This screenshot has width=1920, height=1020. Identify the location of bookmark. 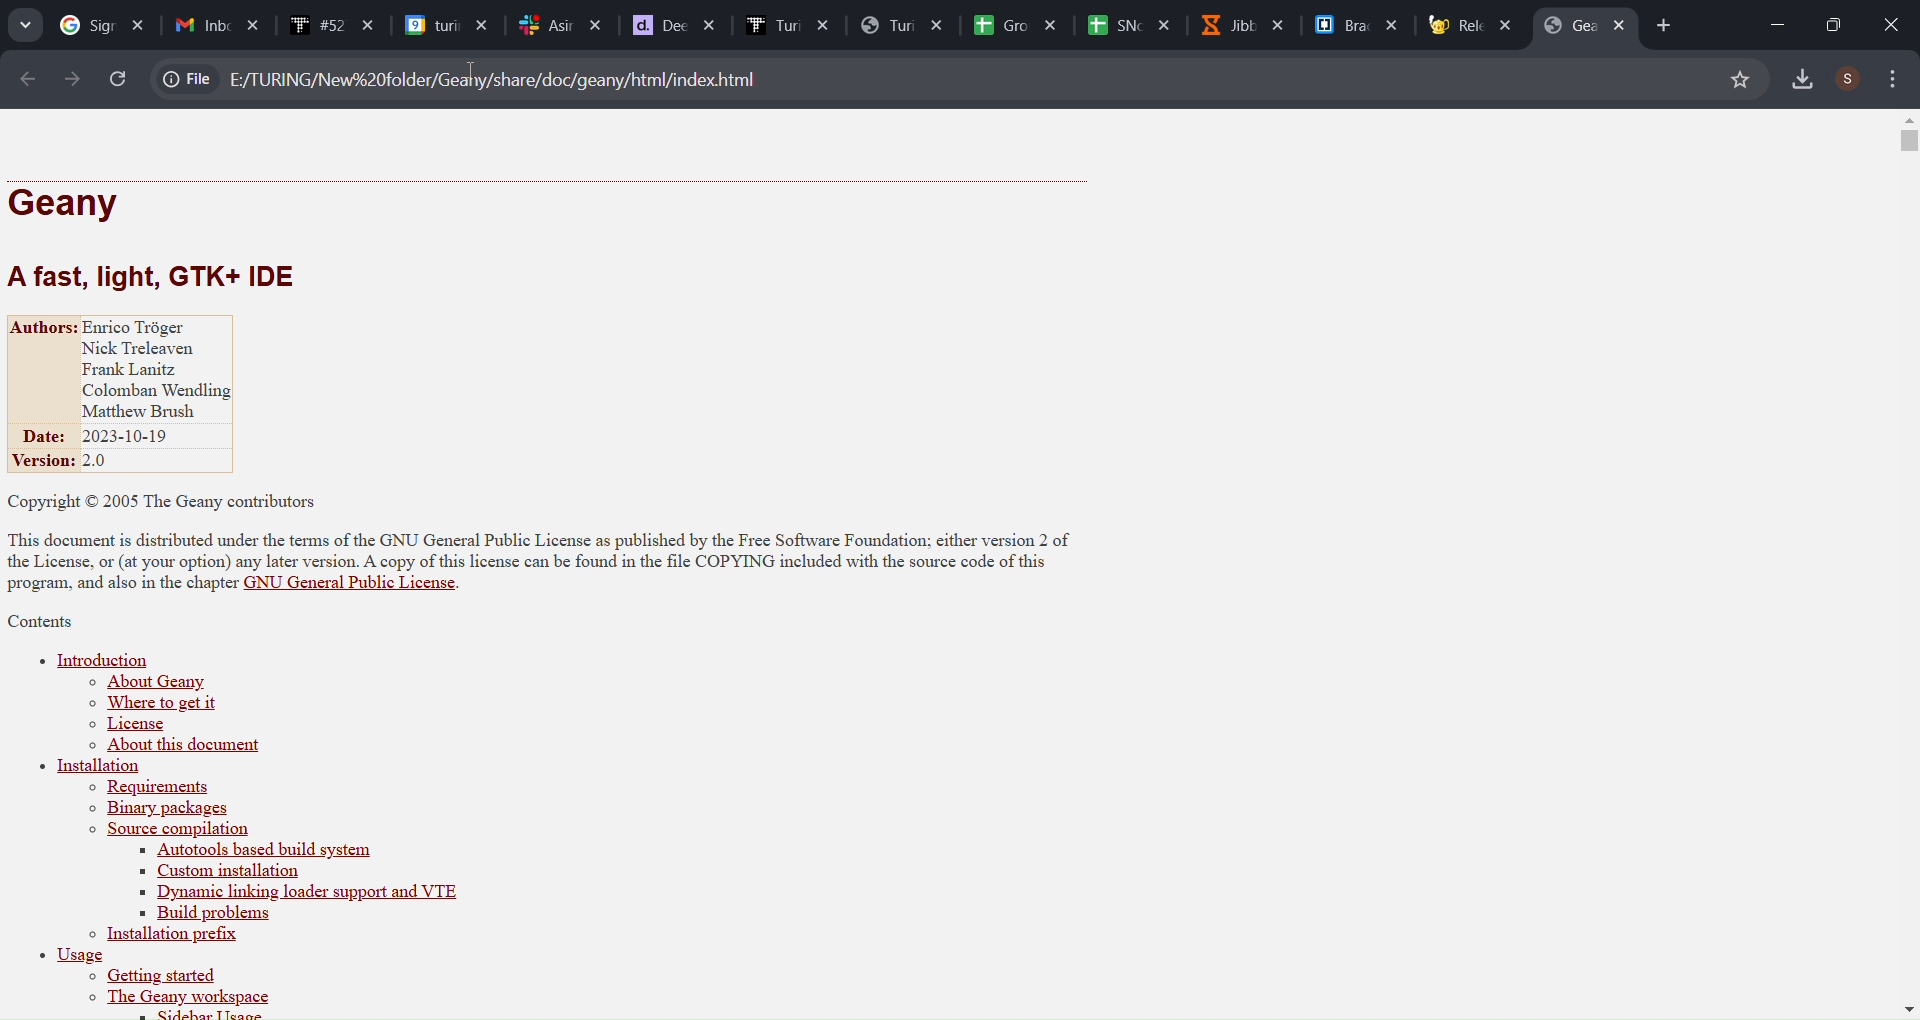
(1738, 79).